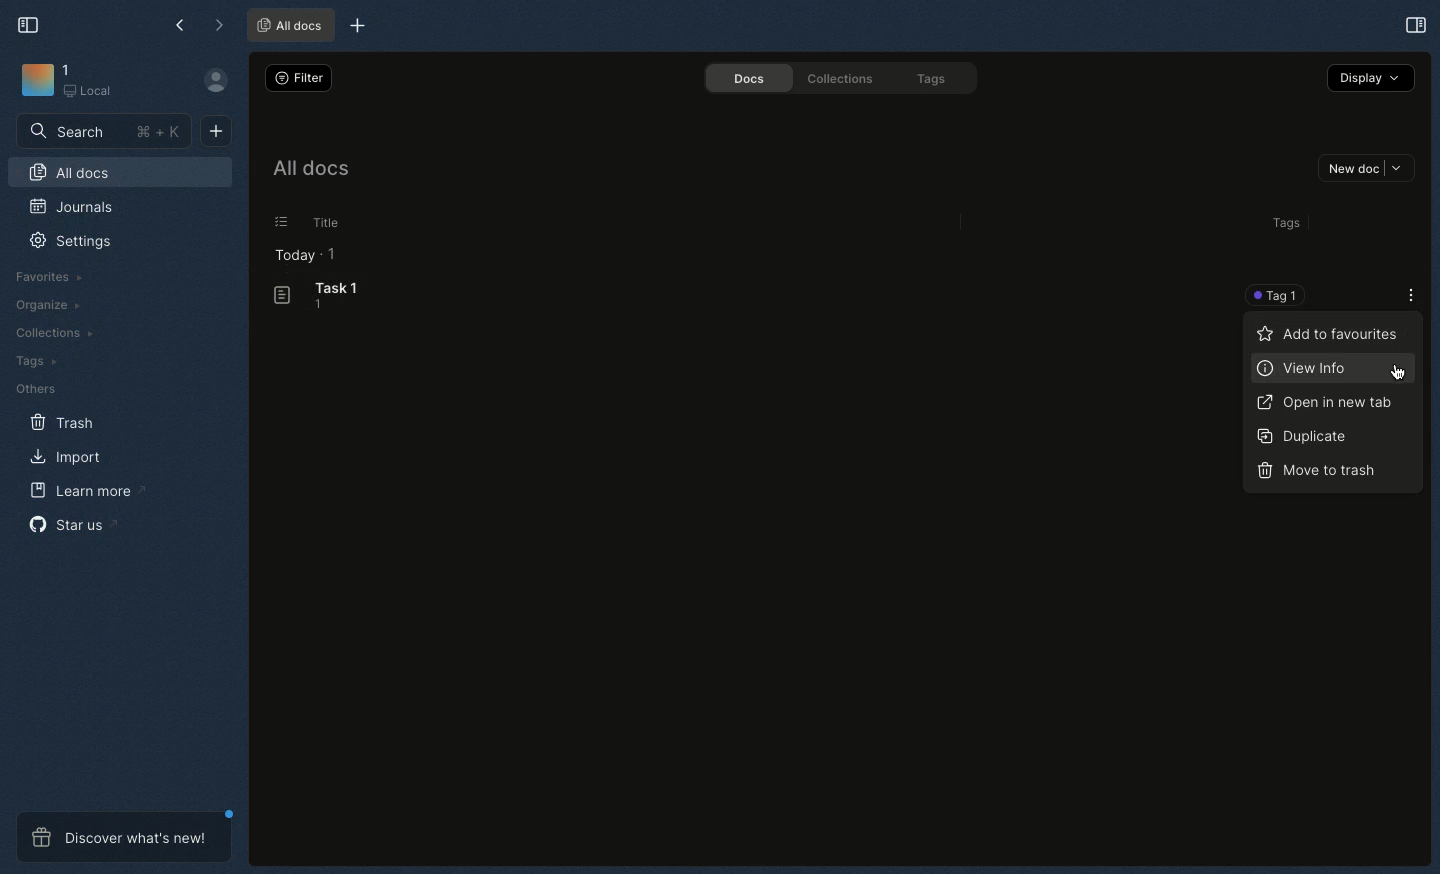 The image size is (1440, 874). What do you see at coordinates (1321, 473) in the screenshot?
I see `Move to trash` at bounding box center [1321, 473].